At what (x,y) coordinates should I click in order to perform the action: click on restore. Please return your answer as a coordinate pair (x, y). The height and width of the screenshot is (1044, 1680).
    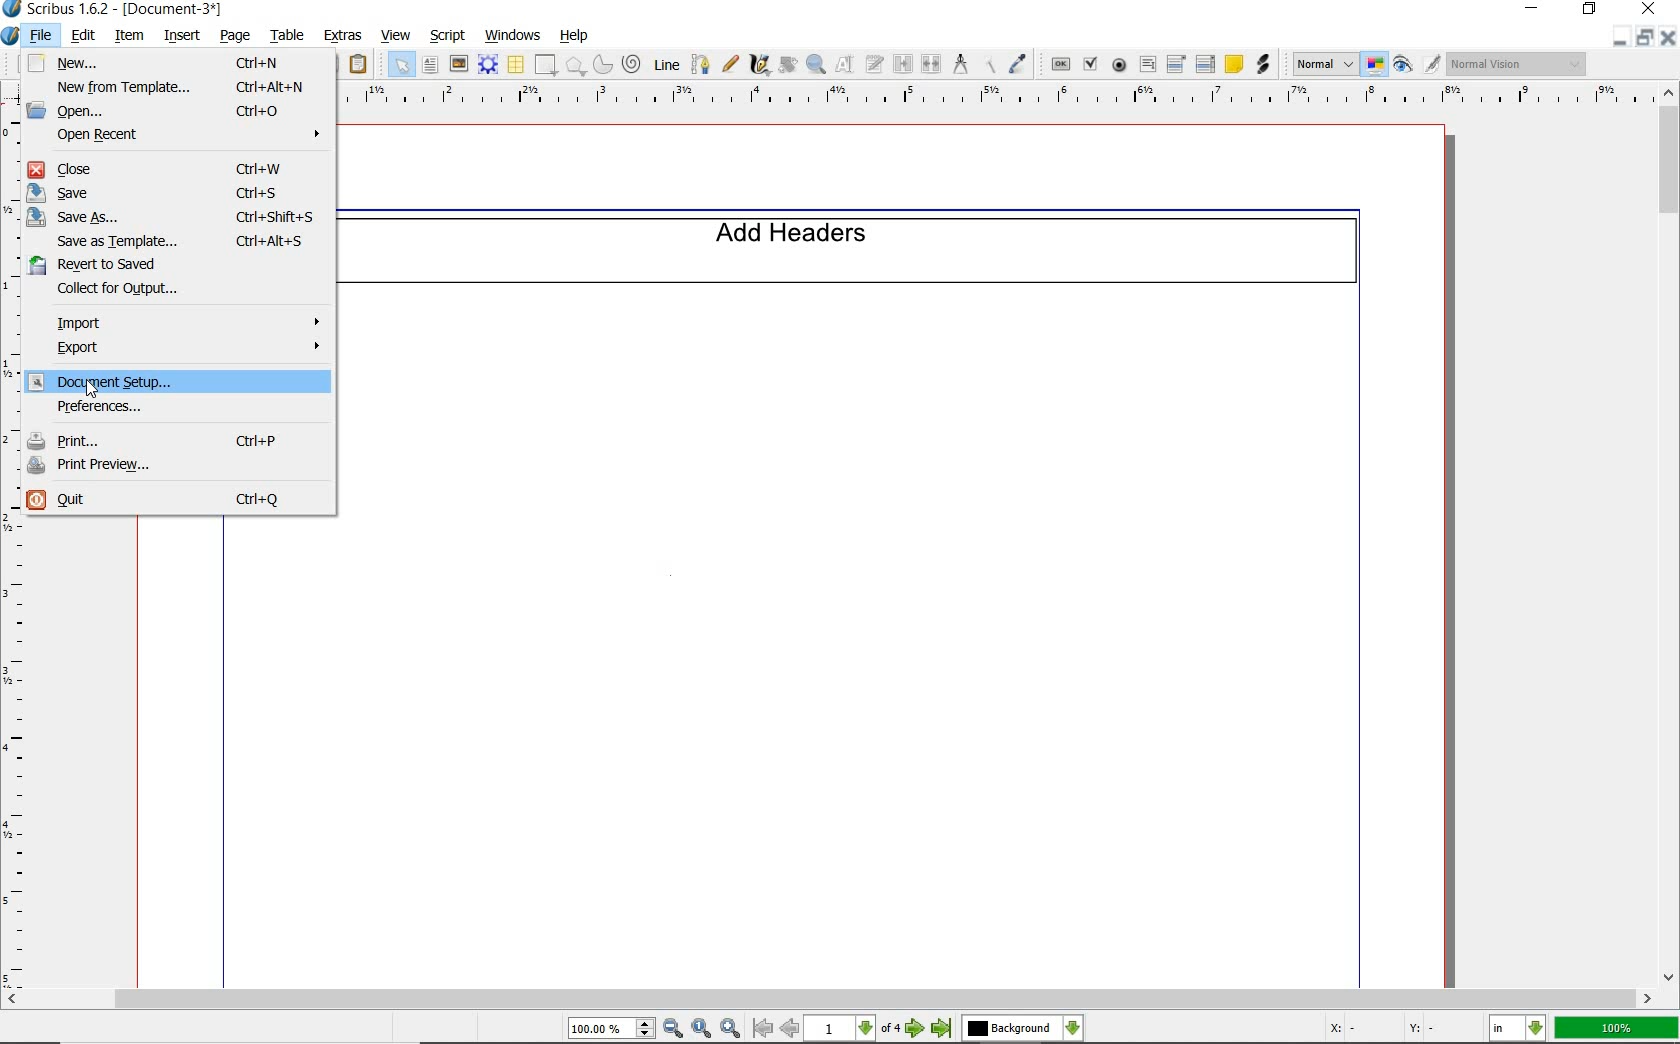
    Looking at the image, I should click on (1647, 38).